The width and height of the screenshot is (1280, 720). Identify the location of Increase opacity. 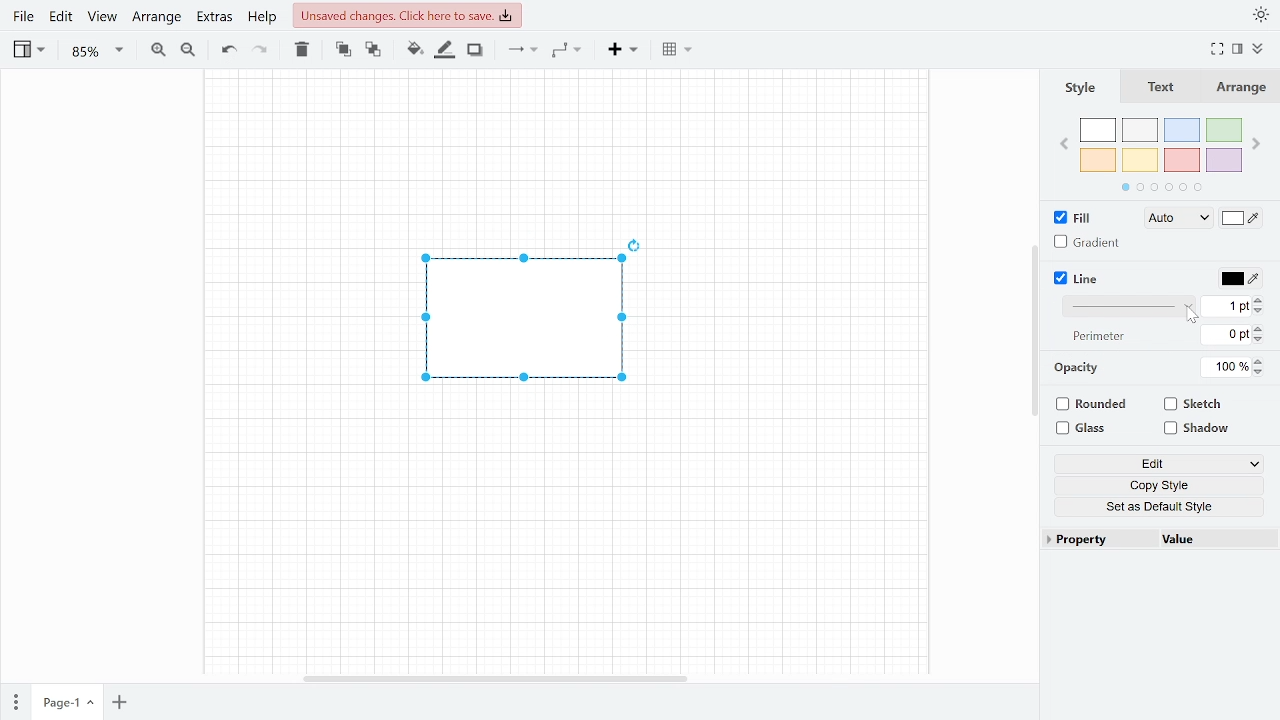
(1263, 360).